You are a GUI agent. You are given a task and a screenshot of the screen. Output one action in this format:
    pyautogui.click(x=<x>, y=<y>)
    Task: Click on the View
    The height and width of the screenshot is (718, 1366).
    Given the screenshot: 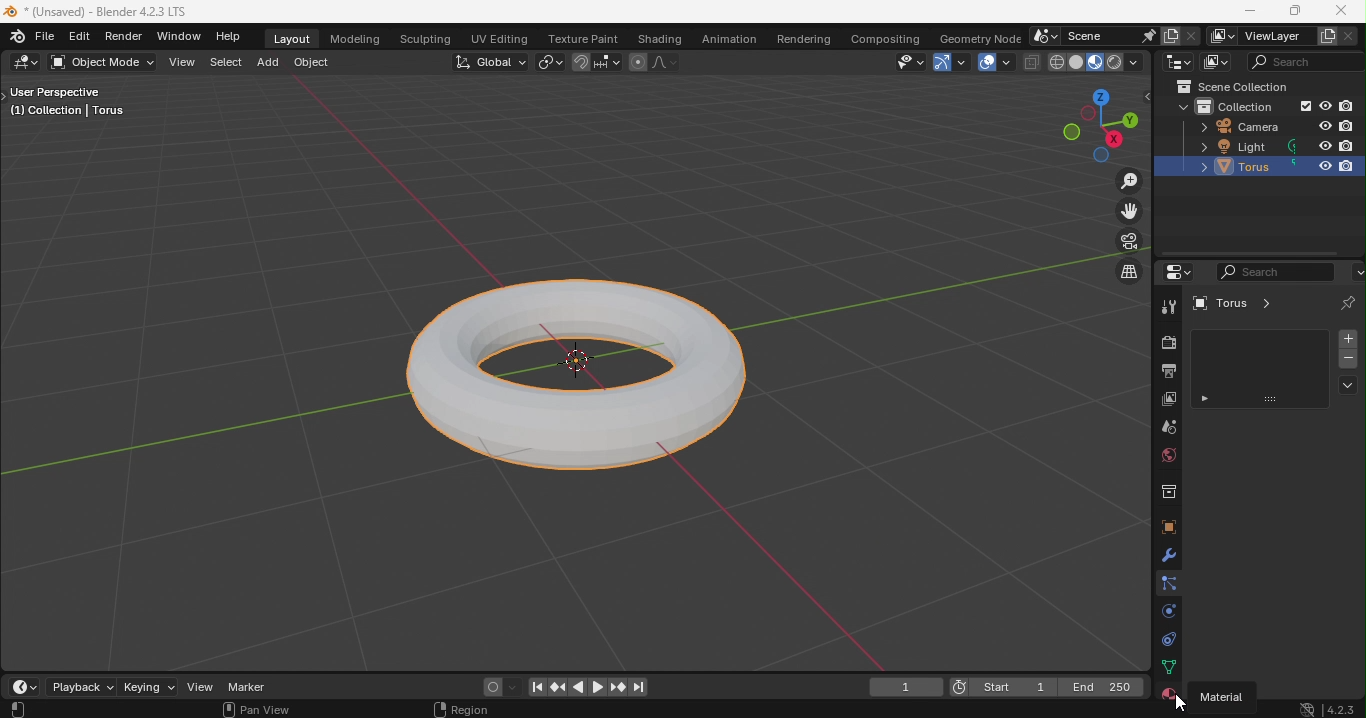 What is the action you would take?
    pyautogui.click(x=182, y=62)
    